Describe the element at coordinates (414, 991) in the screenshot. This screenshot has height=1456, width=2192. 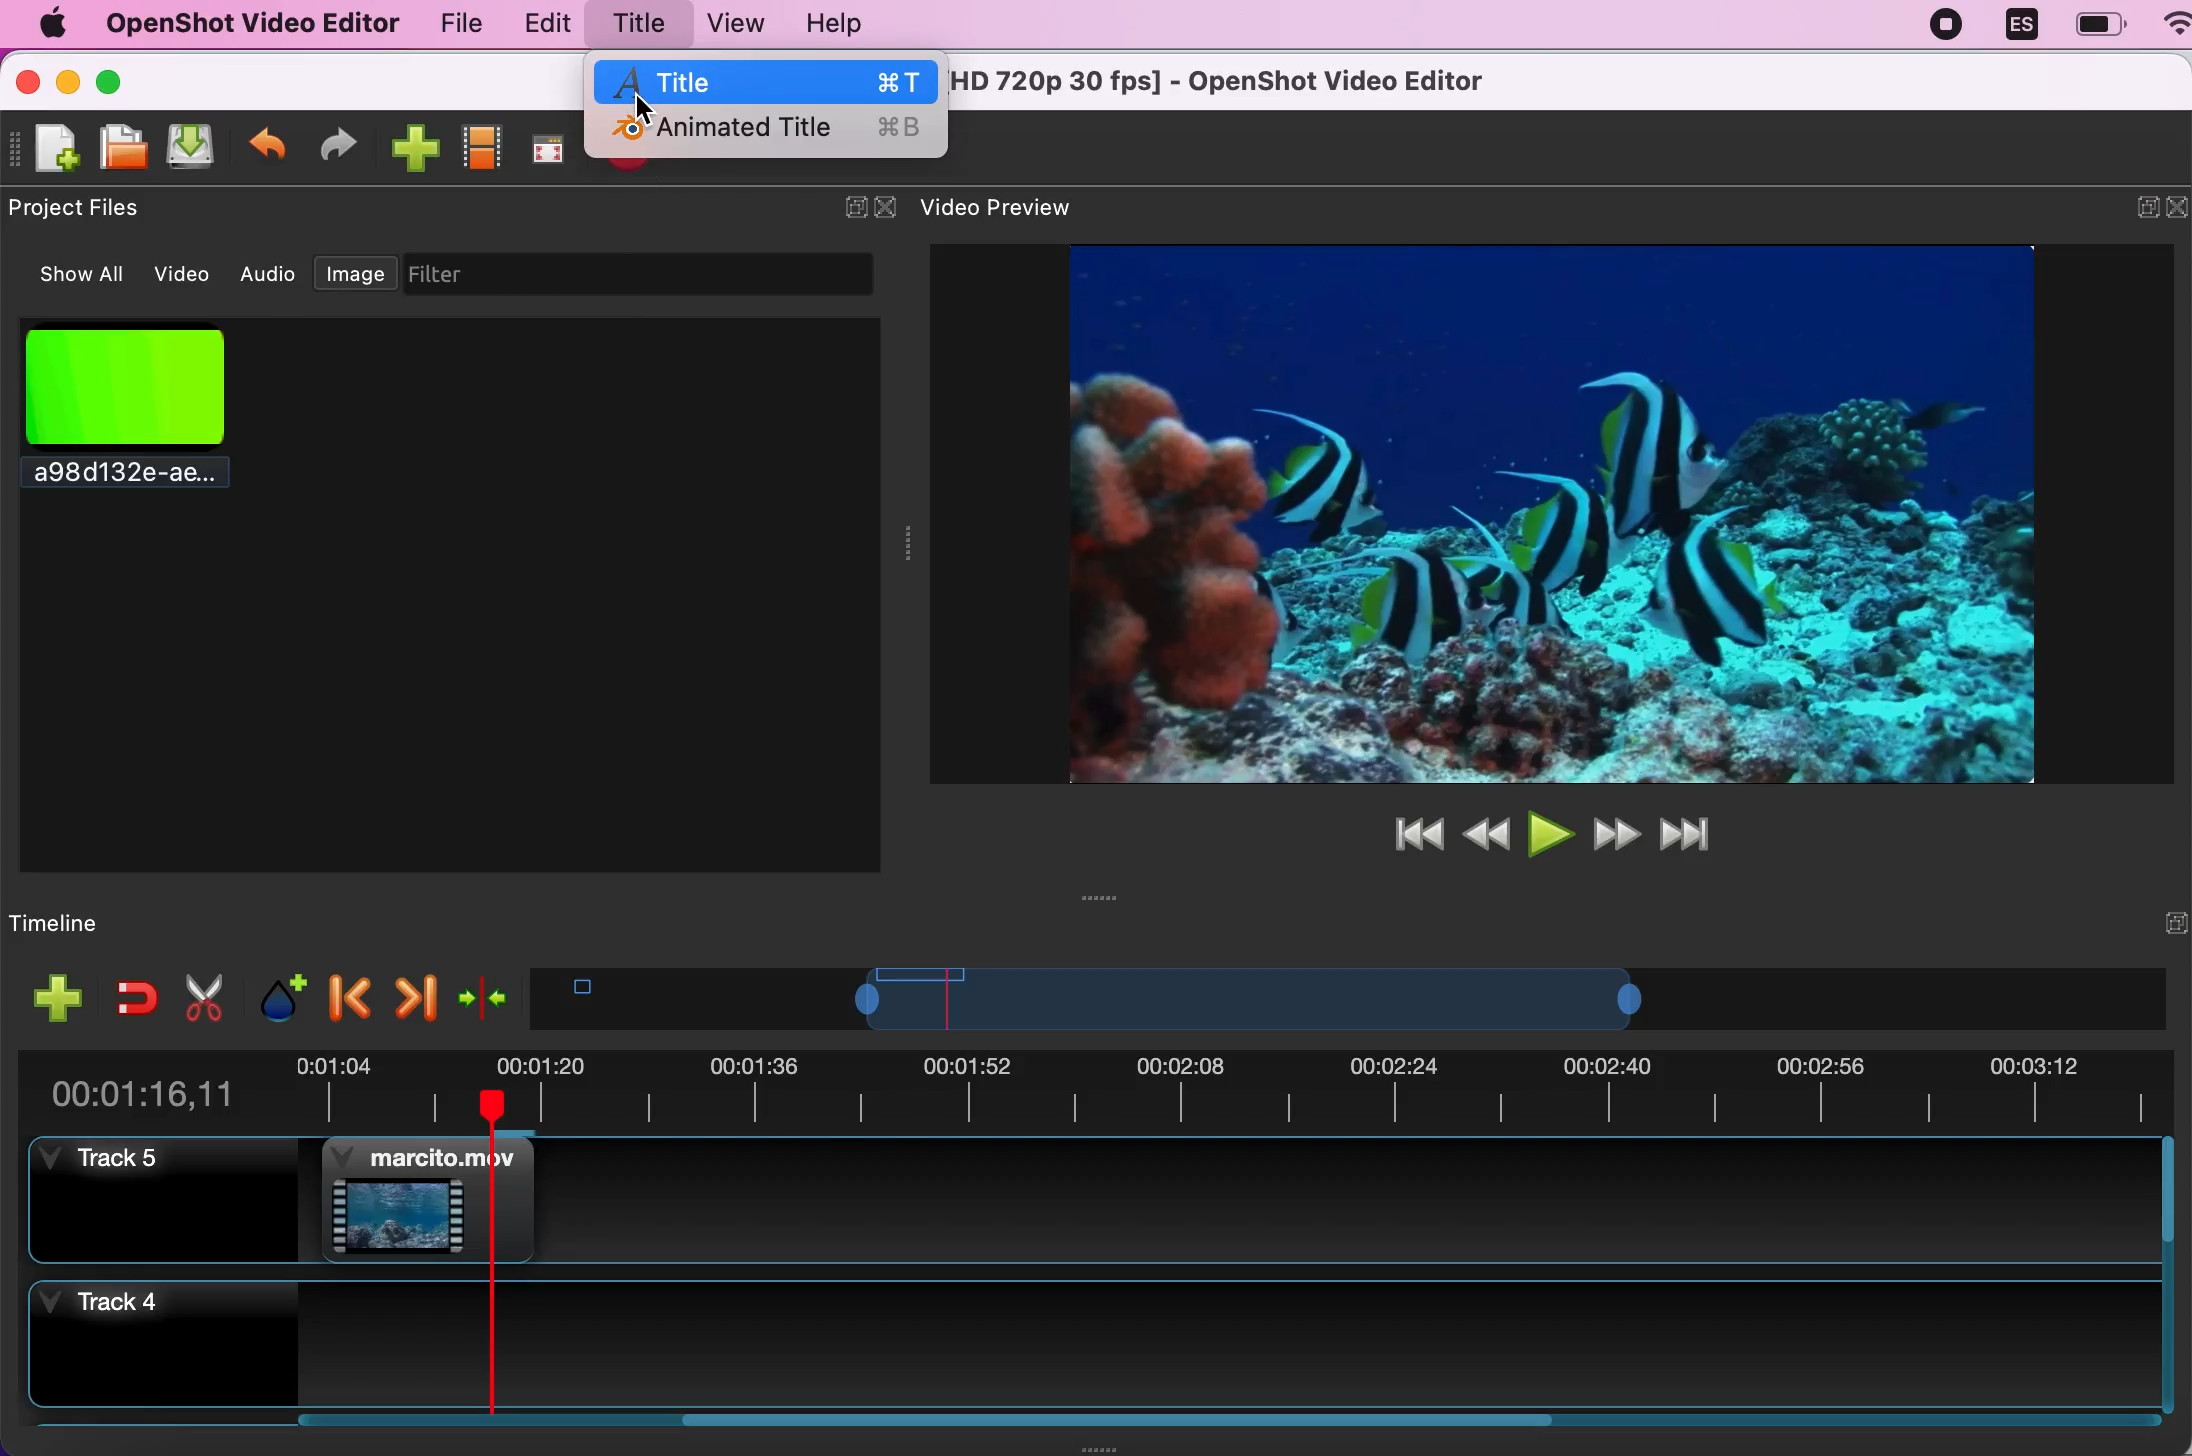
I see `next marker` at that location.